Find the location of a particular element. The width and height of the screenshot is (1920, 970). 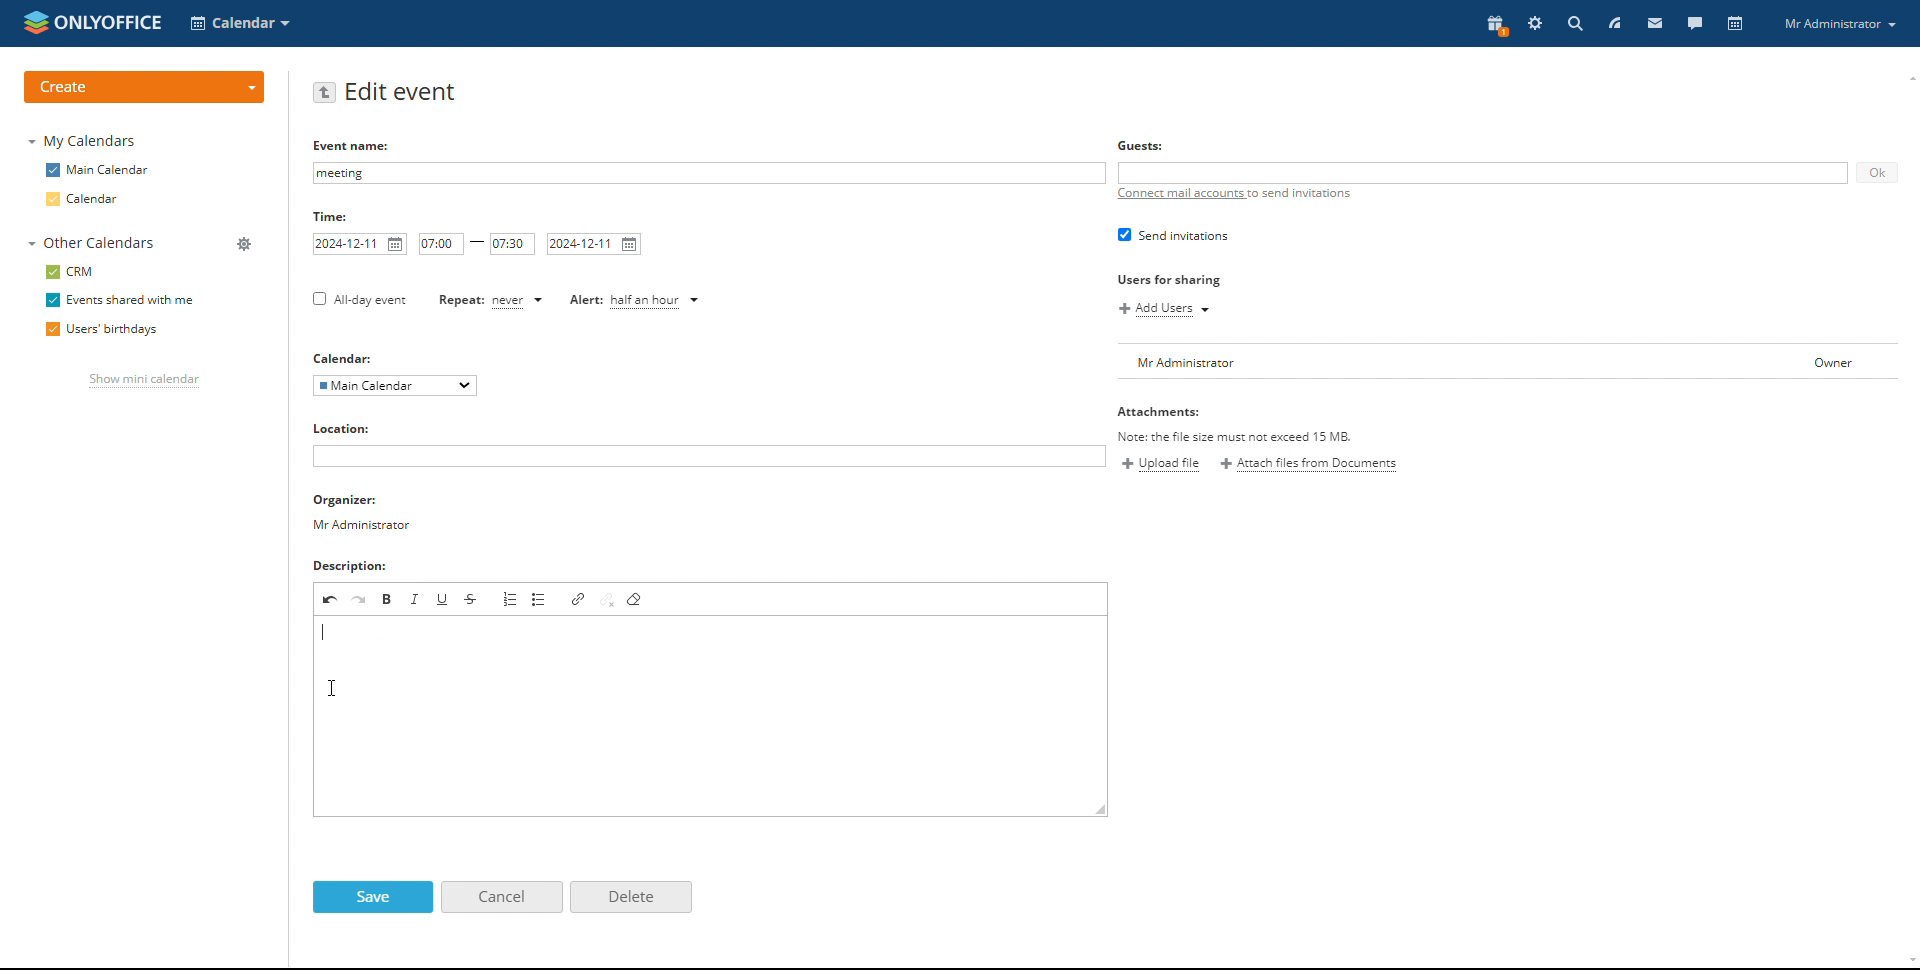

Event name: is located at coordinates (354, 145).